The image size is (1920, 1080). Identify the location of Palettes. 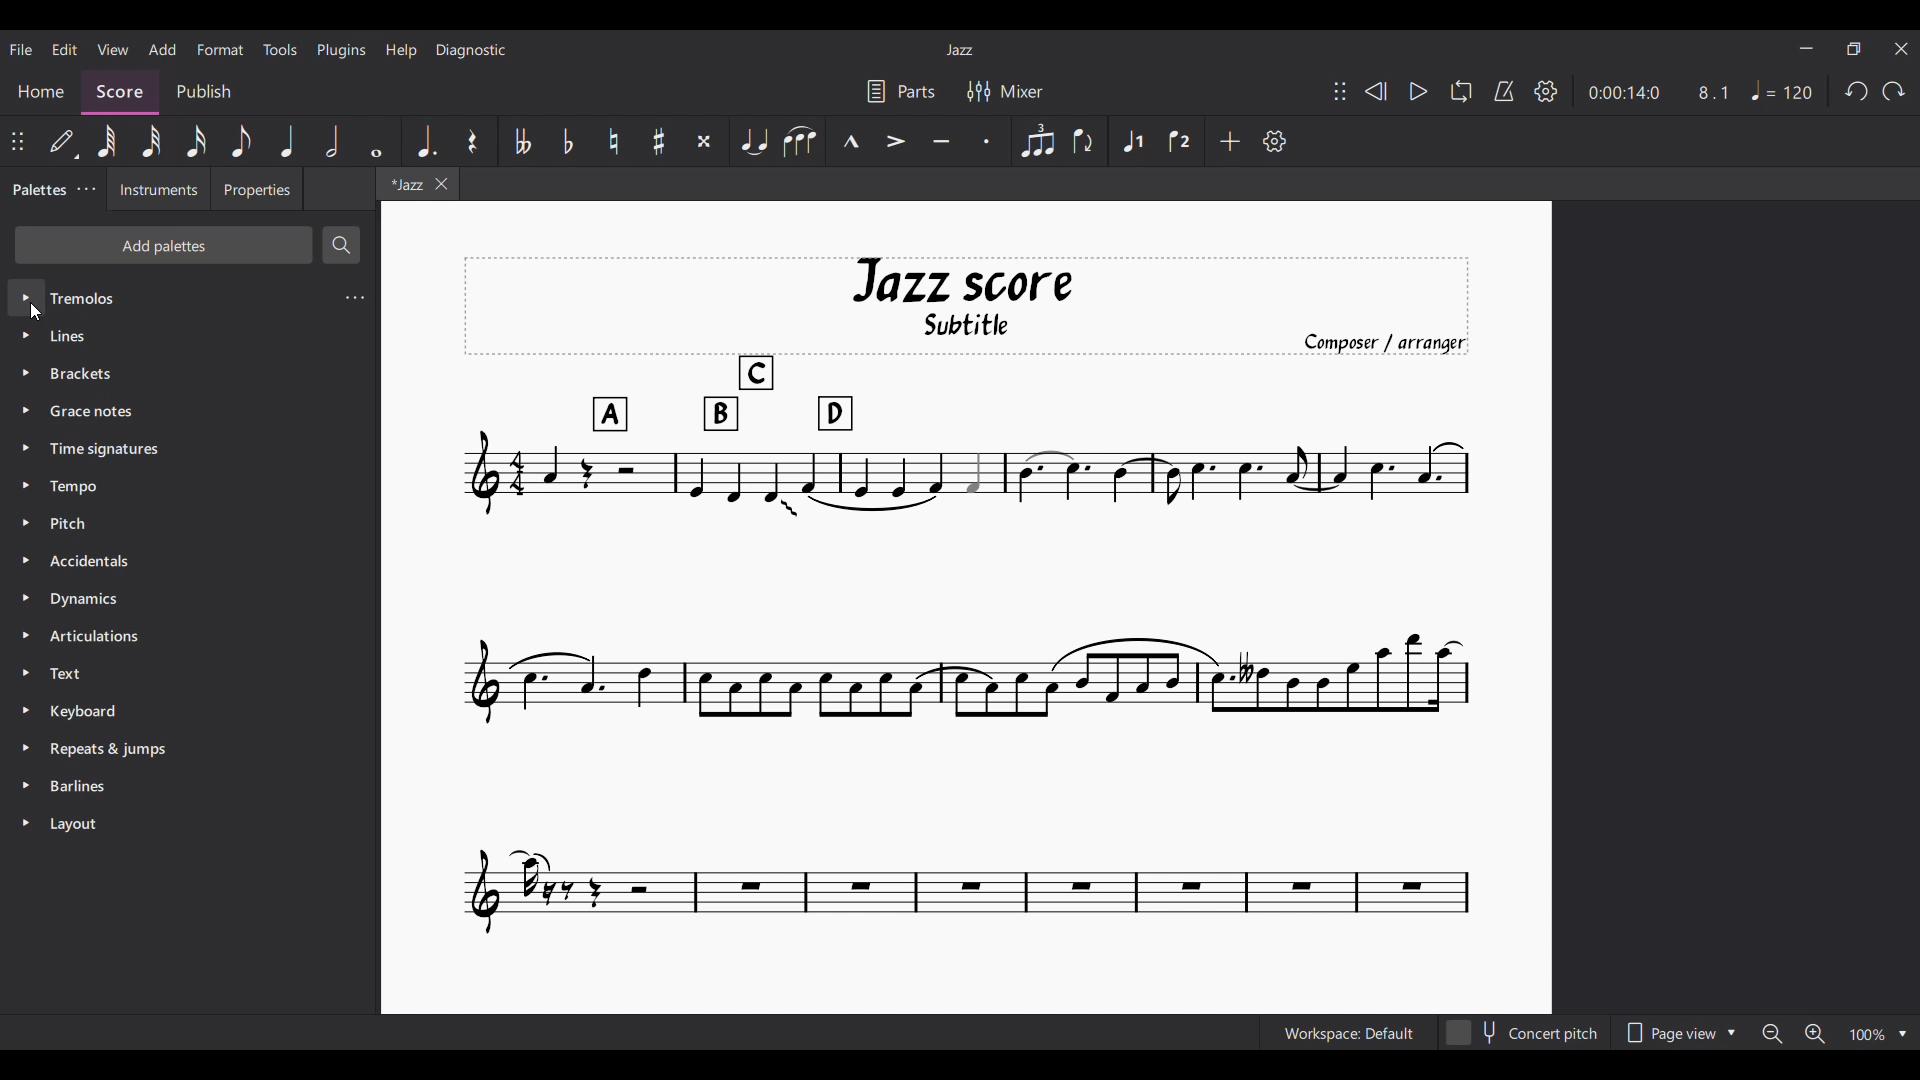
(37, 189).